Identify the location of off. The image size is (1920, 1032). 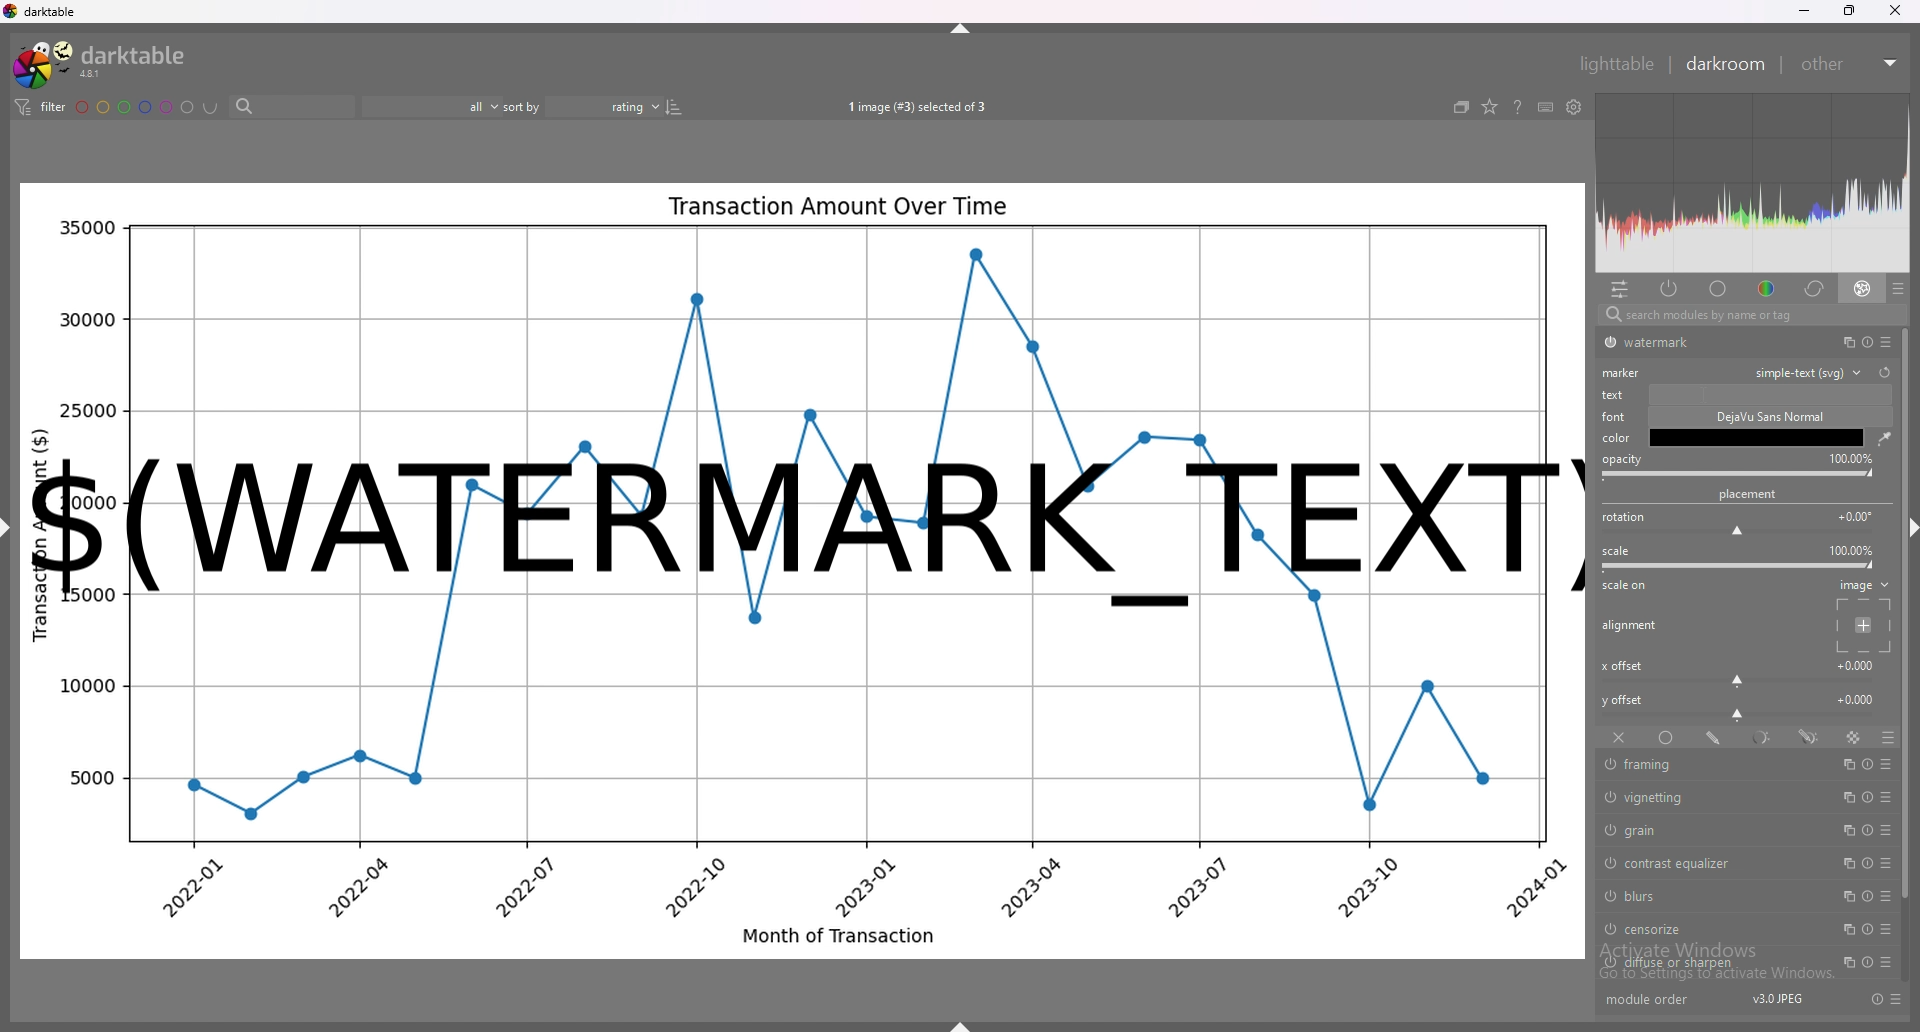
(1617, 739).